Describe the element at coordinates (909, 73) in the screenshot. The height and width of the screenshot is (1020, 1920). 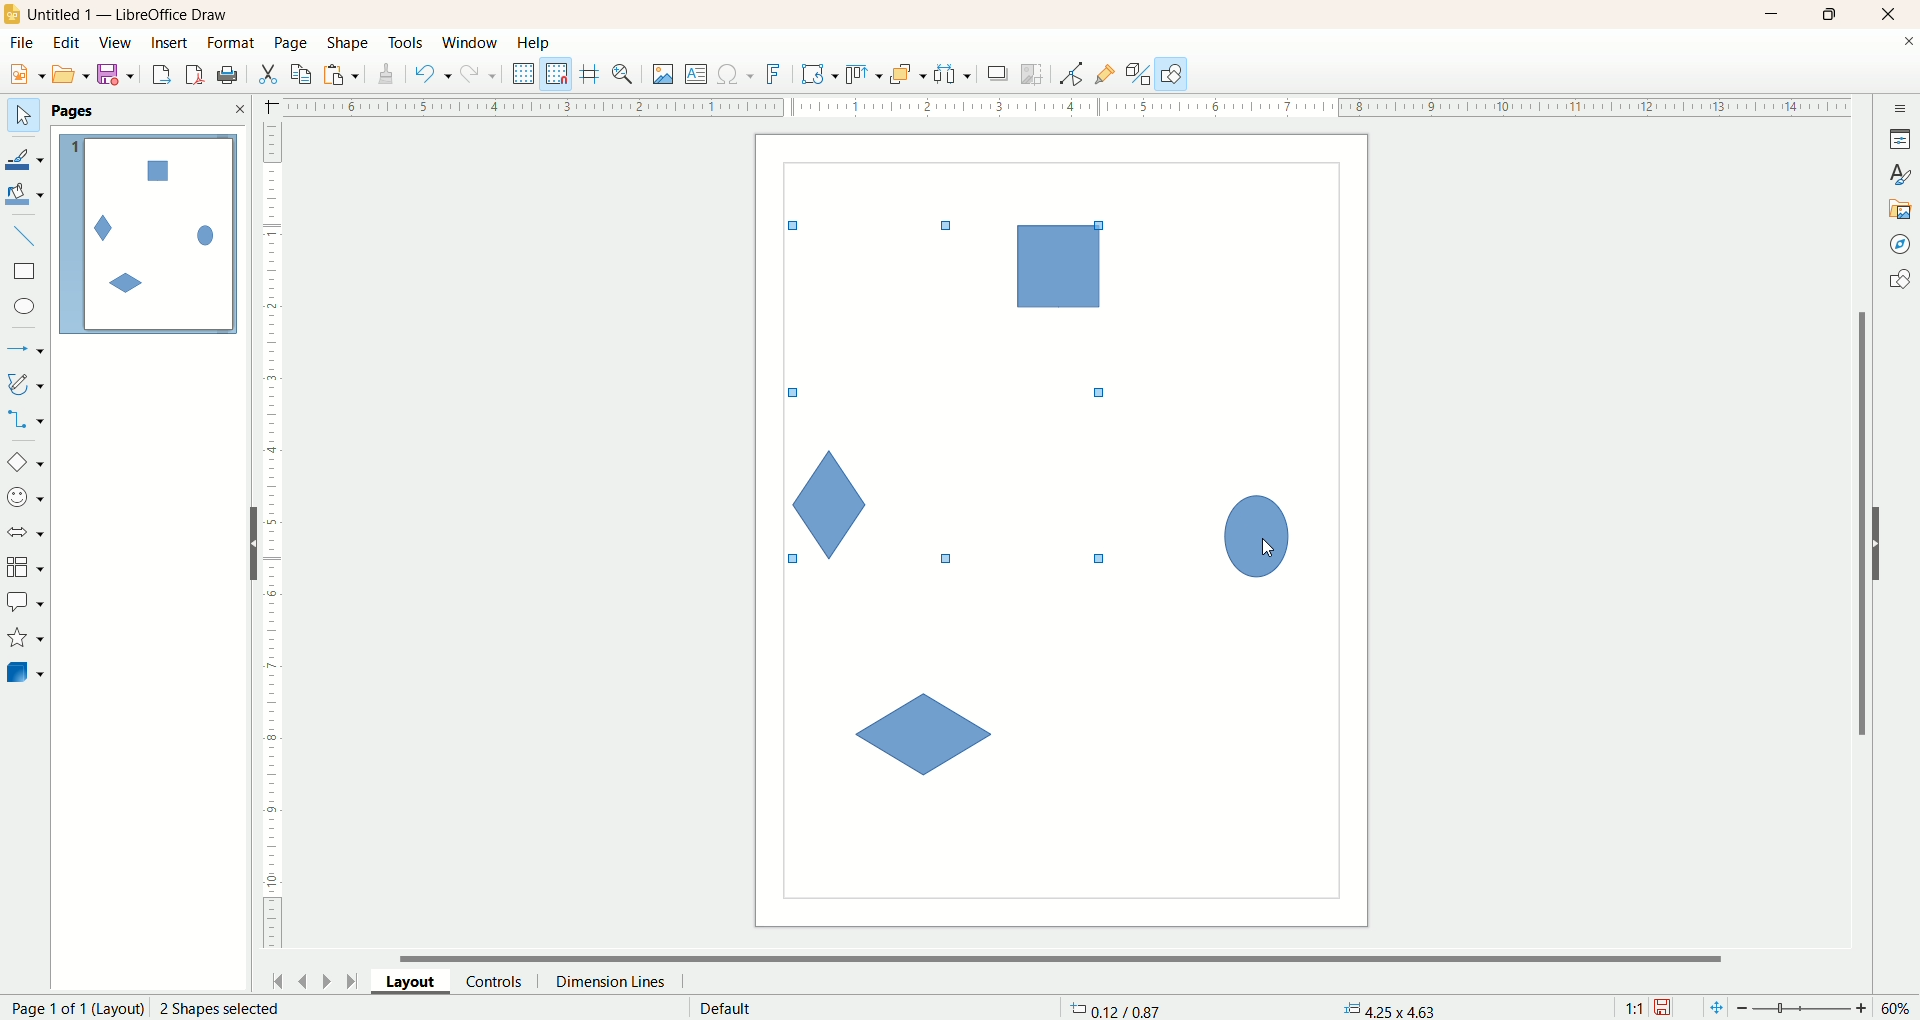
I see `arrange` at that location.